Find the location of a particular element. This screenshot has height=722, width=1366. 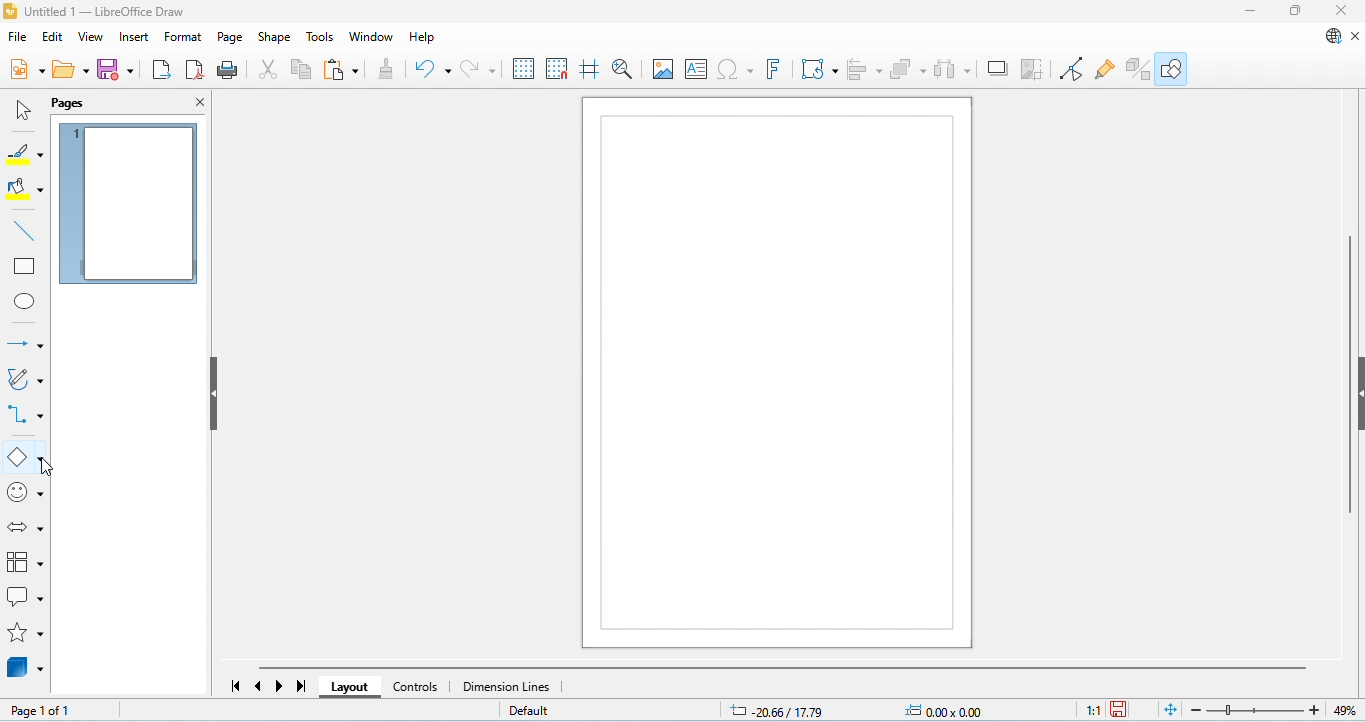

previous page is located at coordinates (258, 685).